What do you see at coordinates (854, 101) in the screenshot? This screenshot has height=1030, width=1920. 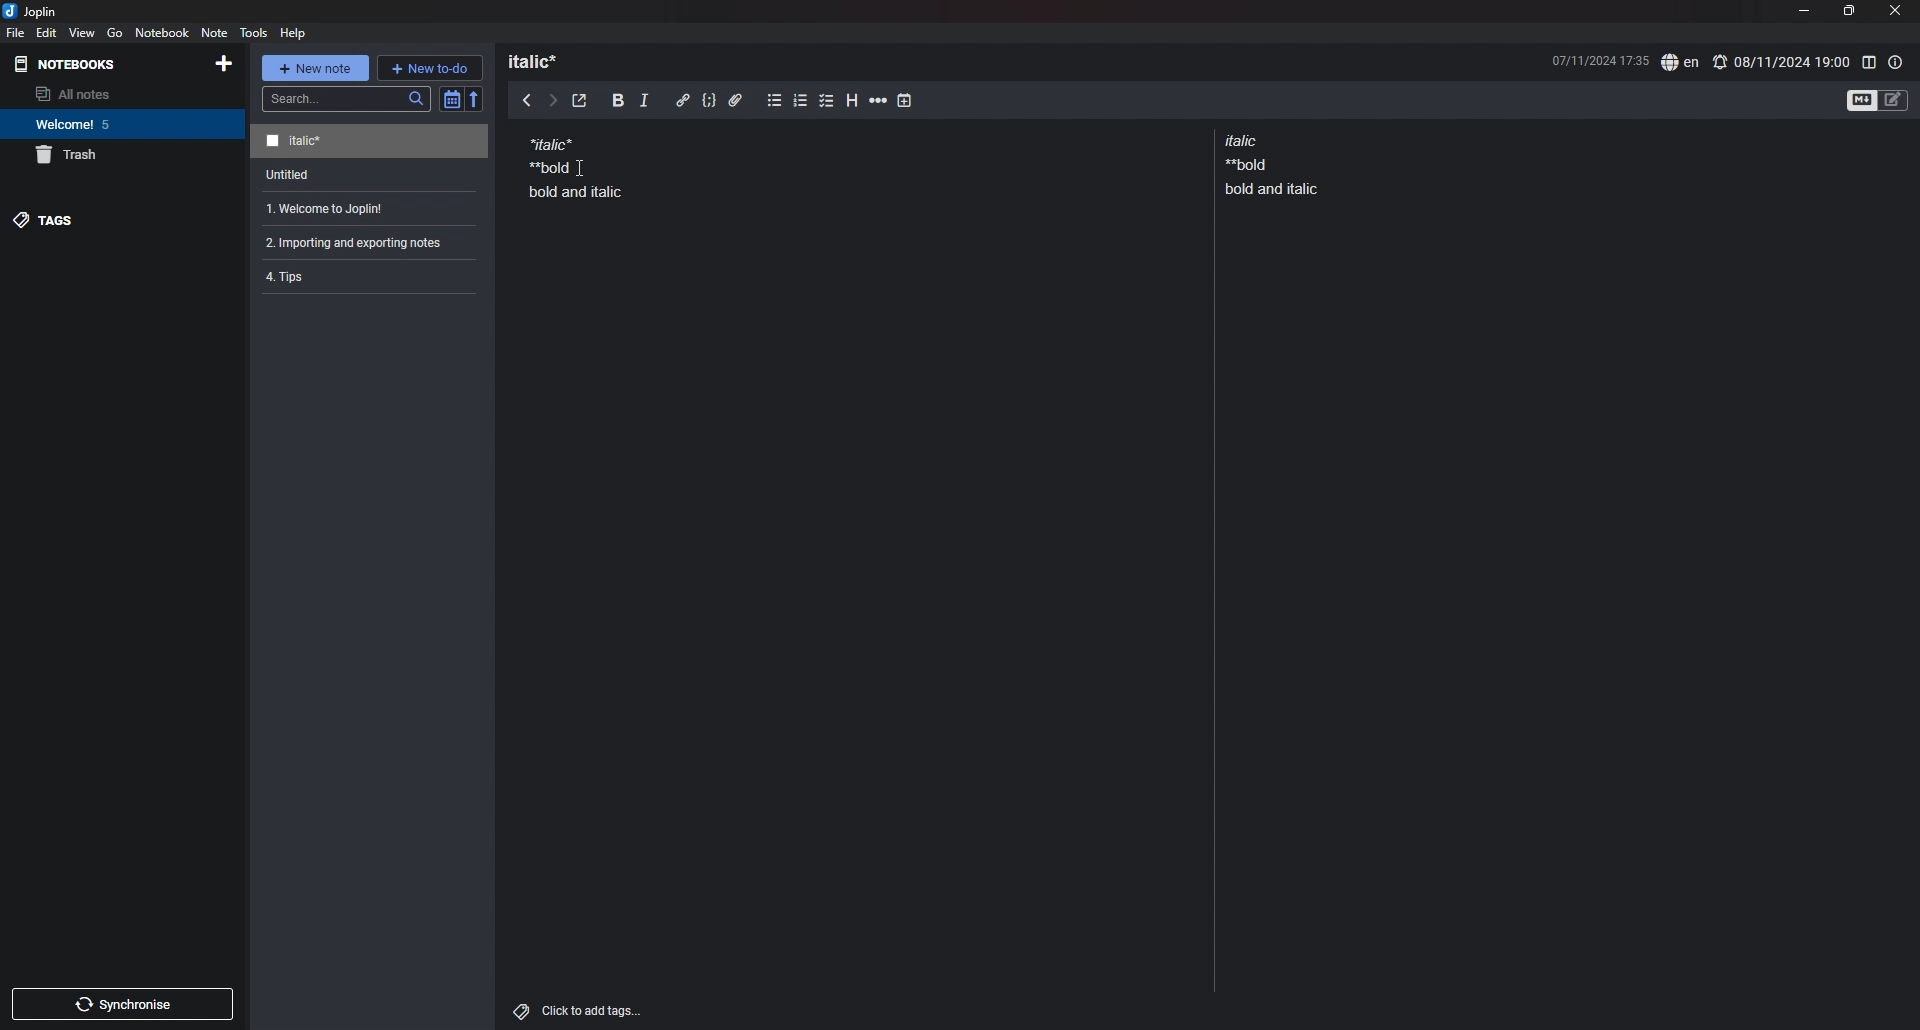 I see `heading` at bounding box center [854, 101].